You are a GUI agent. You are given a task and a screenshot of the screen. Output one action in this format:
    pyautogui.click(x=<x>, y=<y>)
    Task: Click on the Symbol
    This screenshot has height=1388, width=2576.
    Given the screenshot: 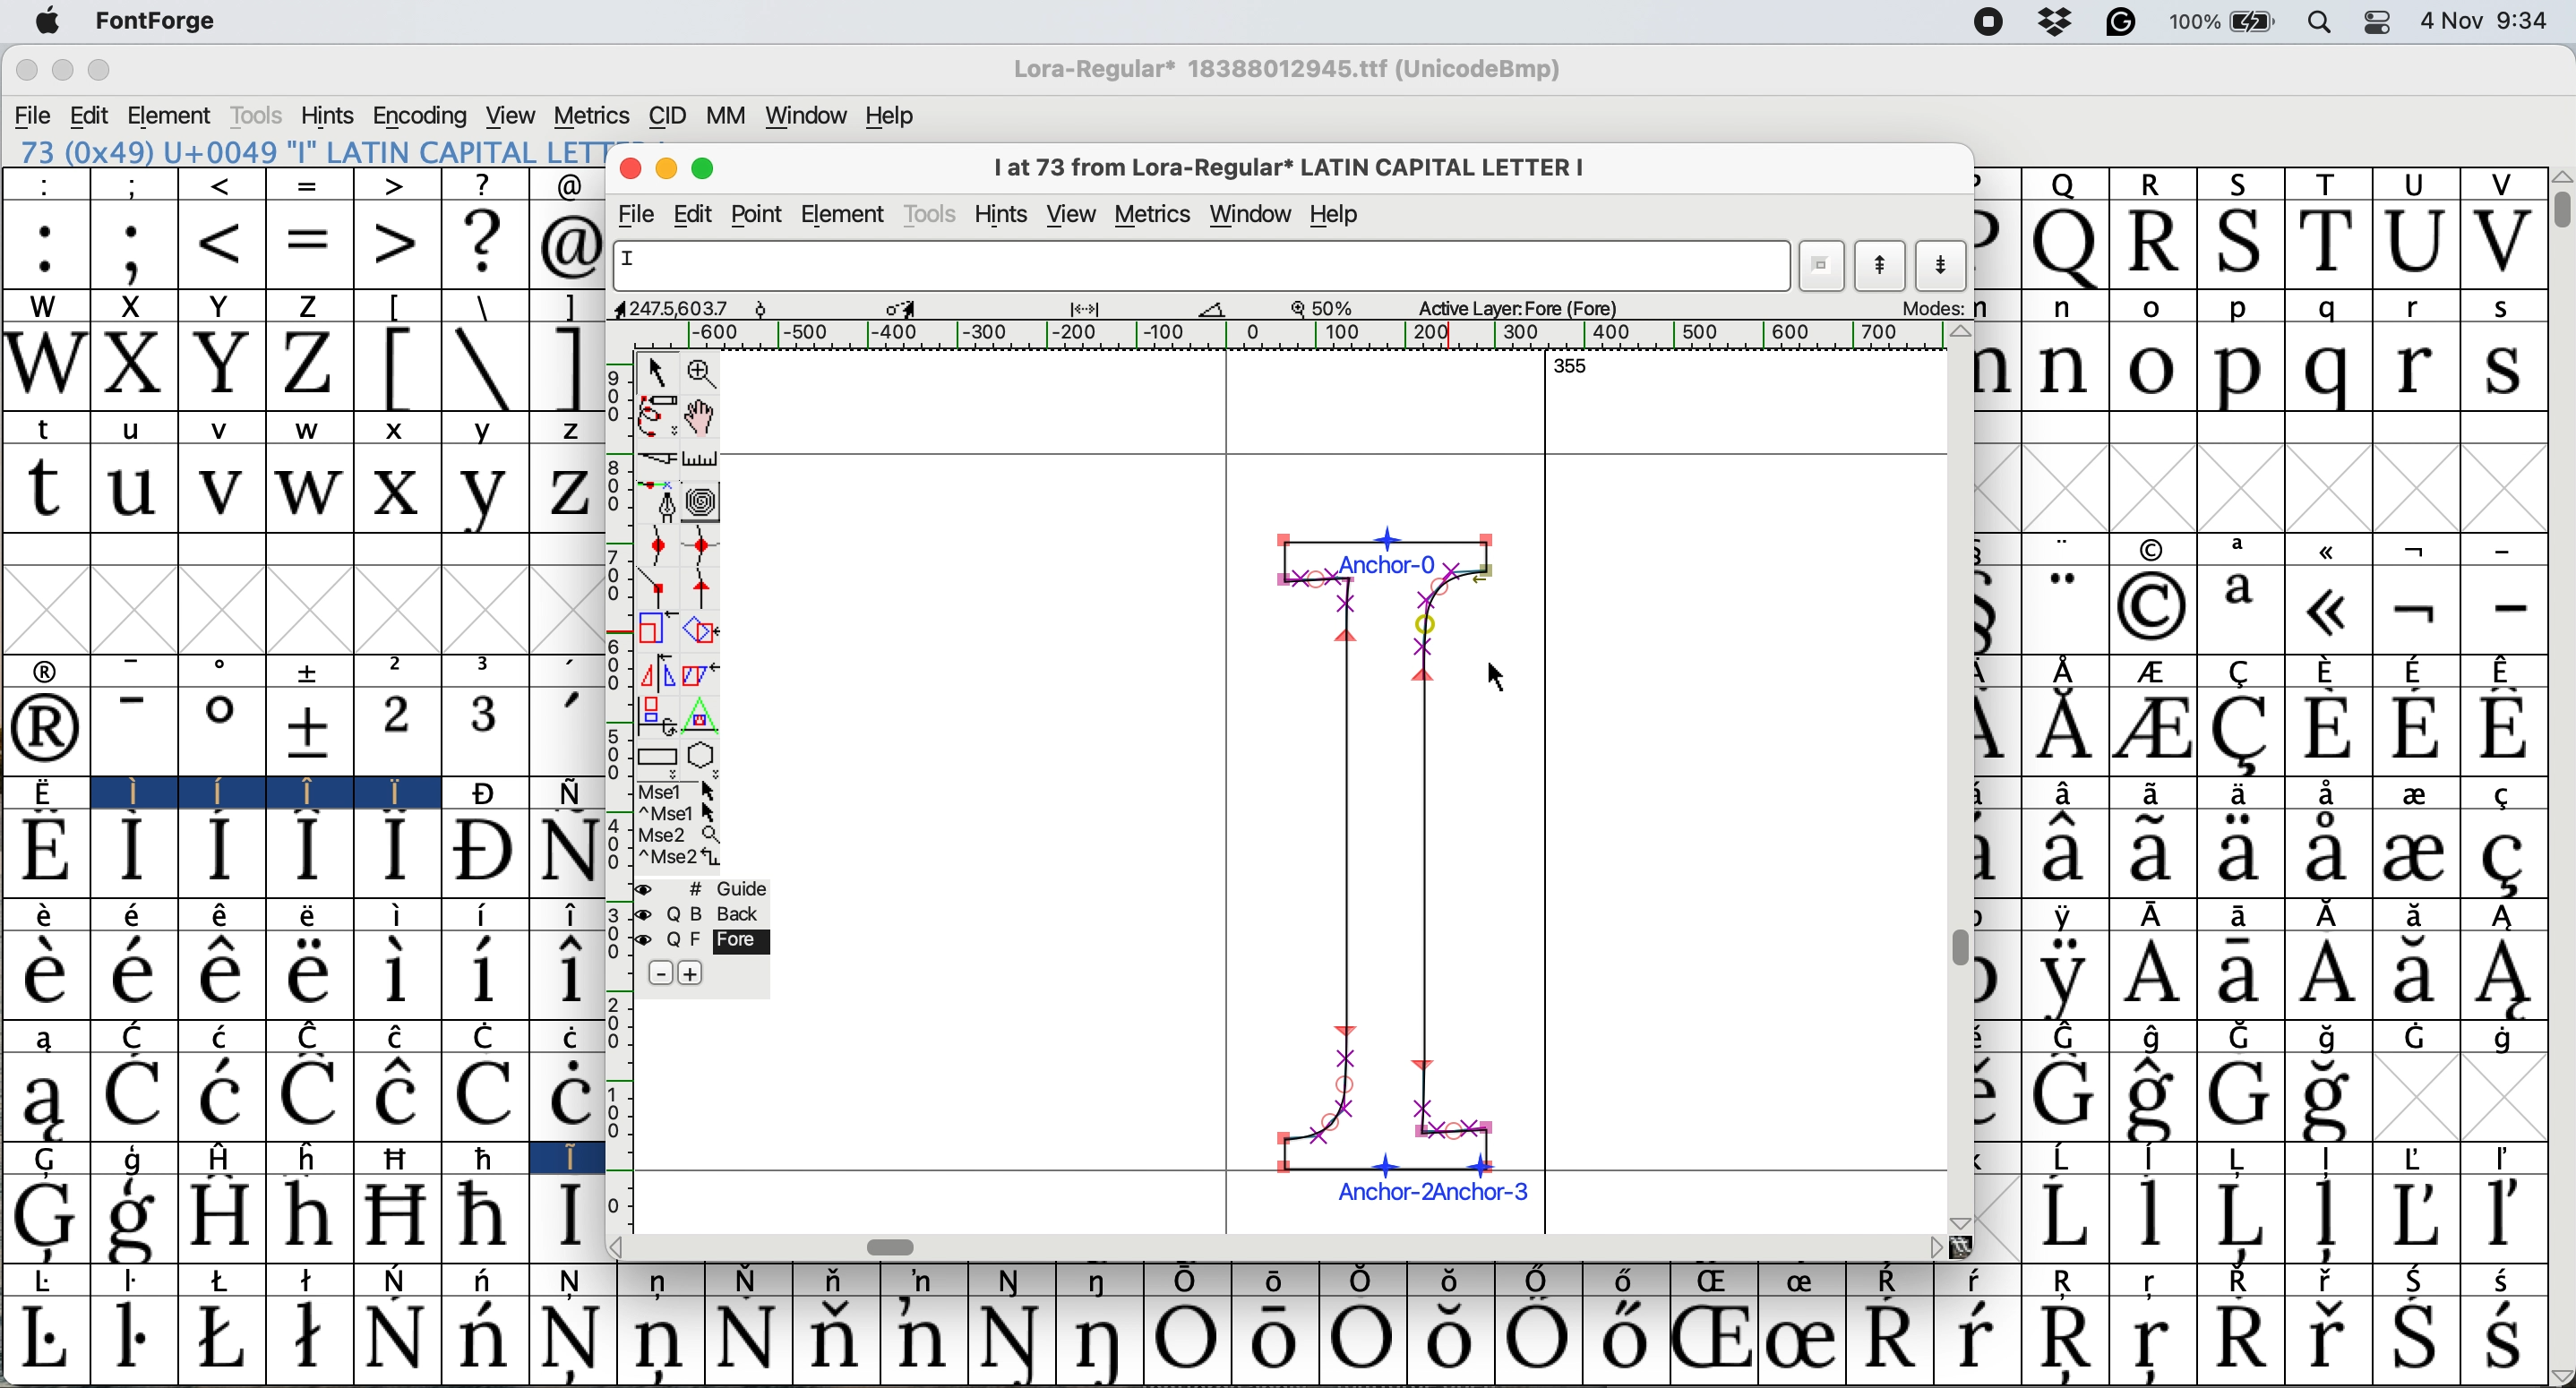 What is the action you would take?
    pyautogui.click(x=226, y=1035)
    